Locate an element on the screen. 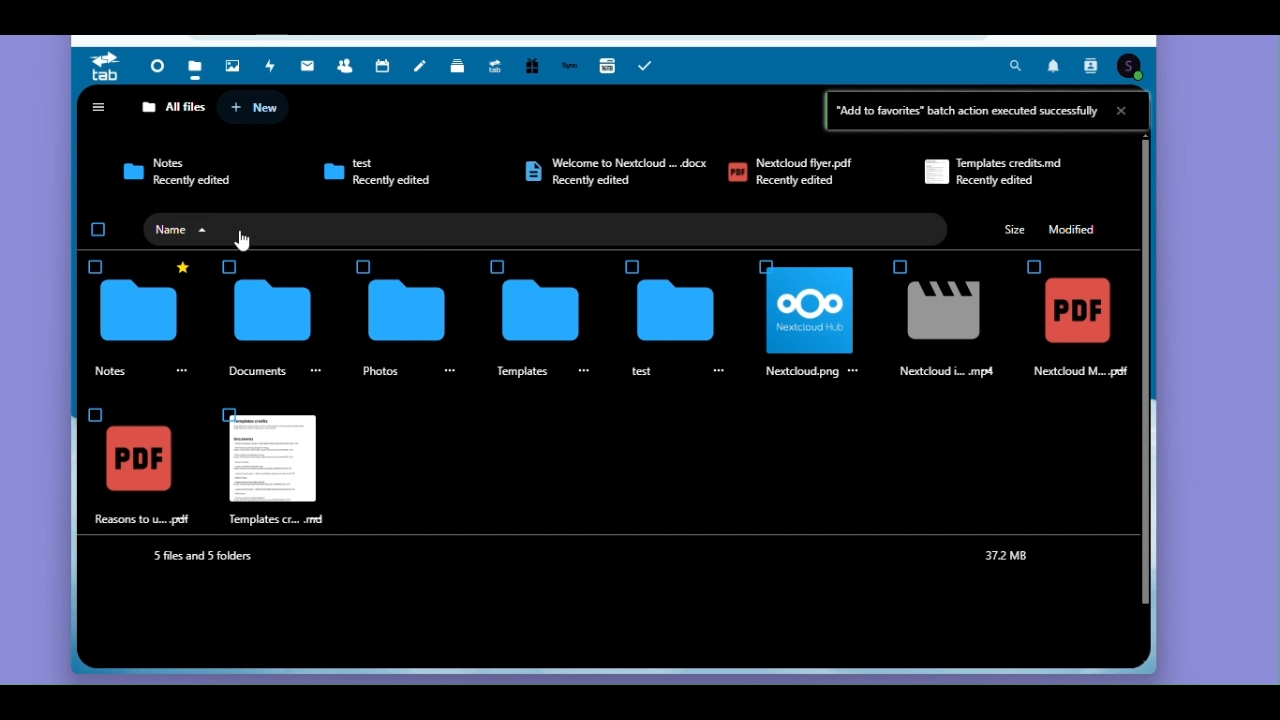  Nextdoud.png is located at coordinates (800, 373).